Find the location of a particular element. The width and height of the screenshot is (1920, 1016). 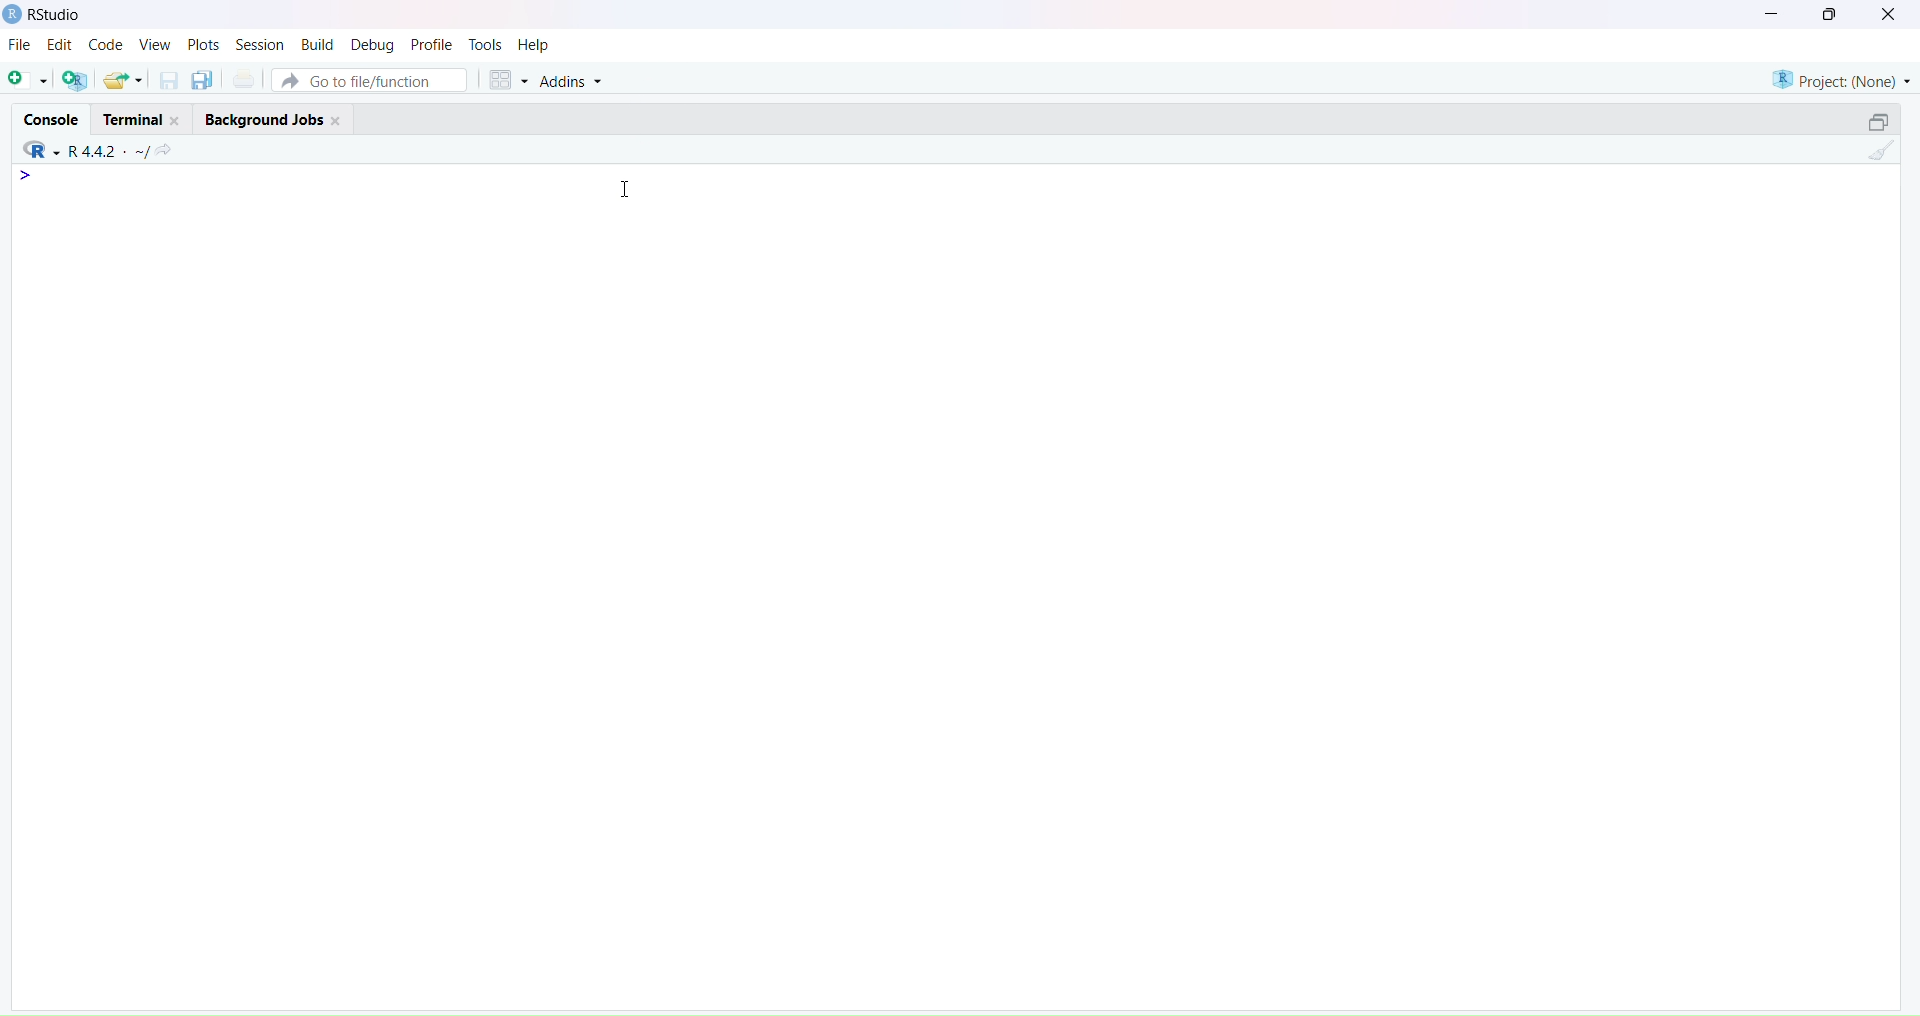

debug is located at coordinates (374, 45).